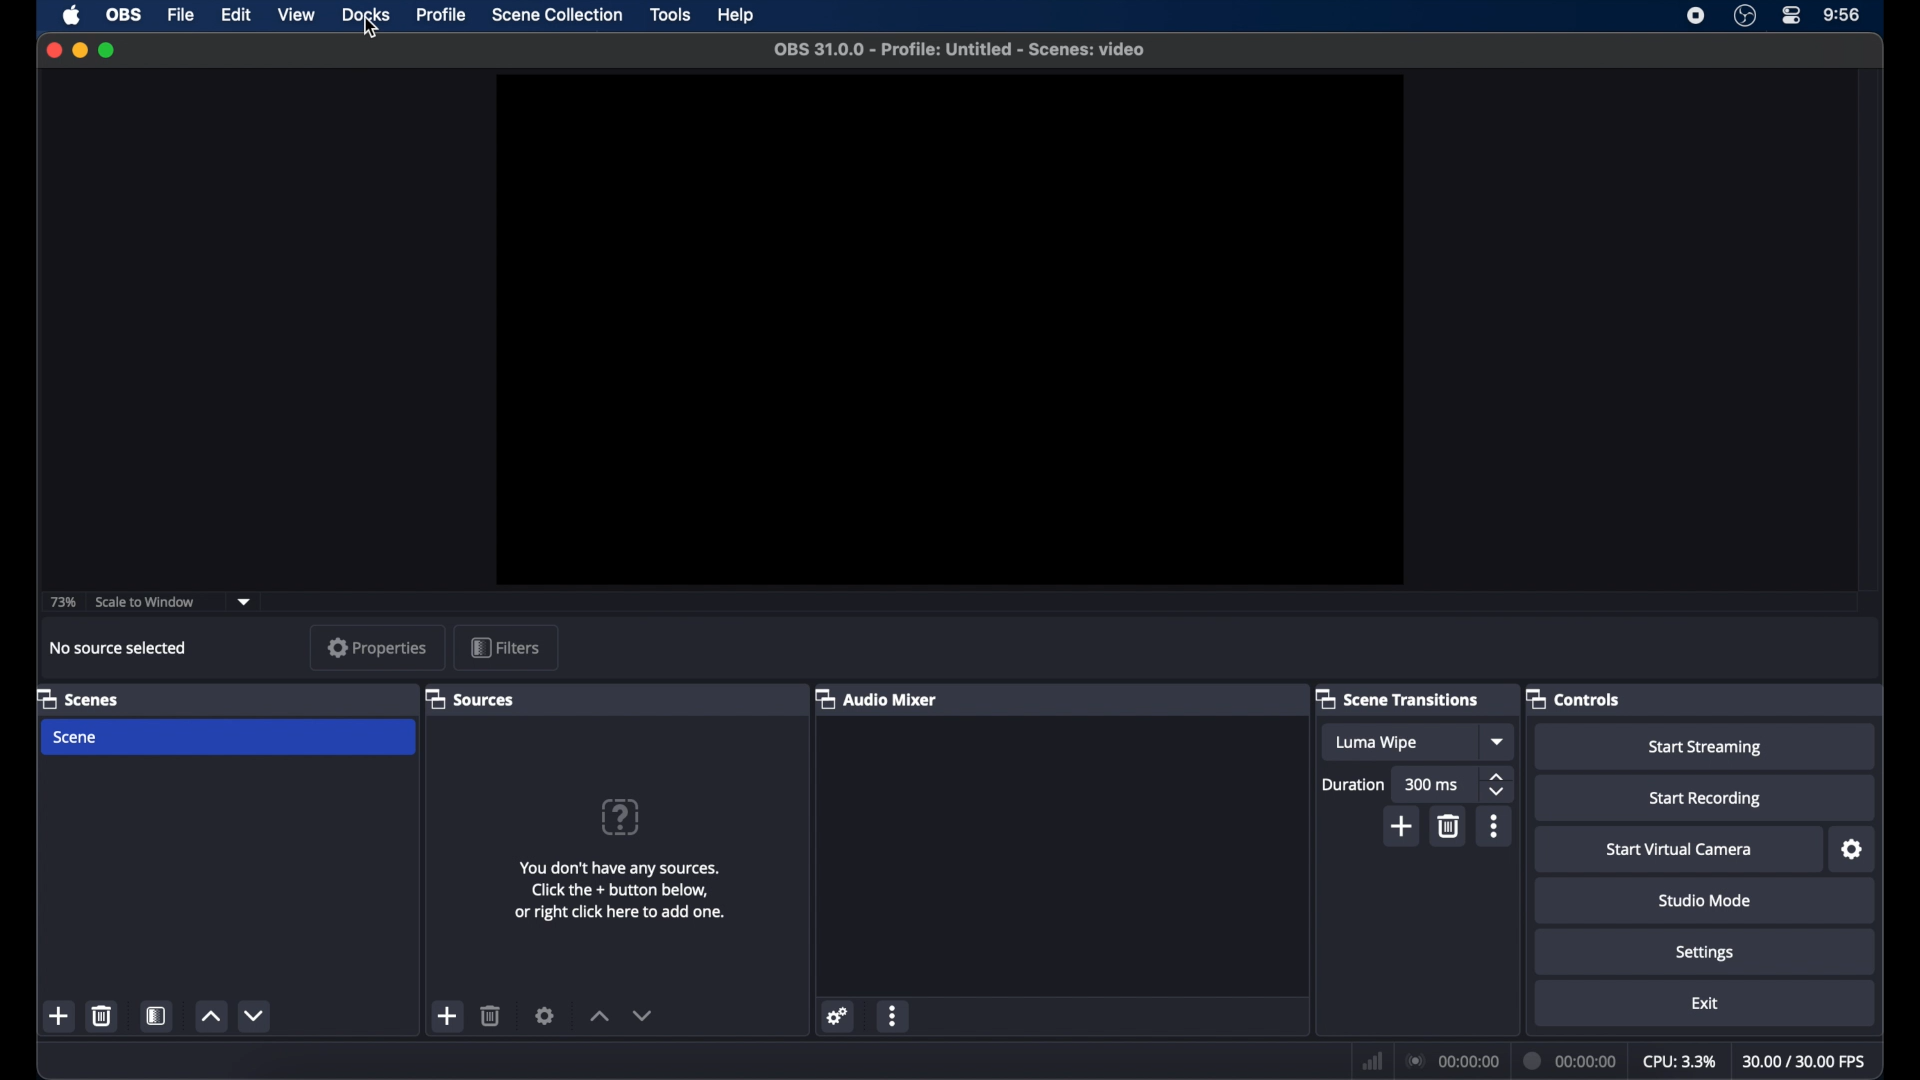 The height and width of the screenshot is (1080, 1920). I want to click on delete, so click(1447, 826).